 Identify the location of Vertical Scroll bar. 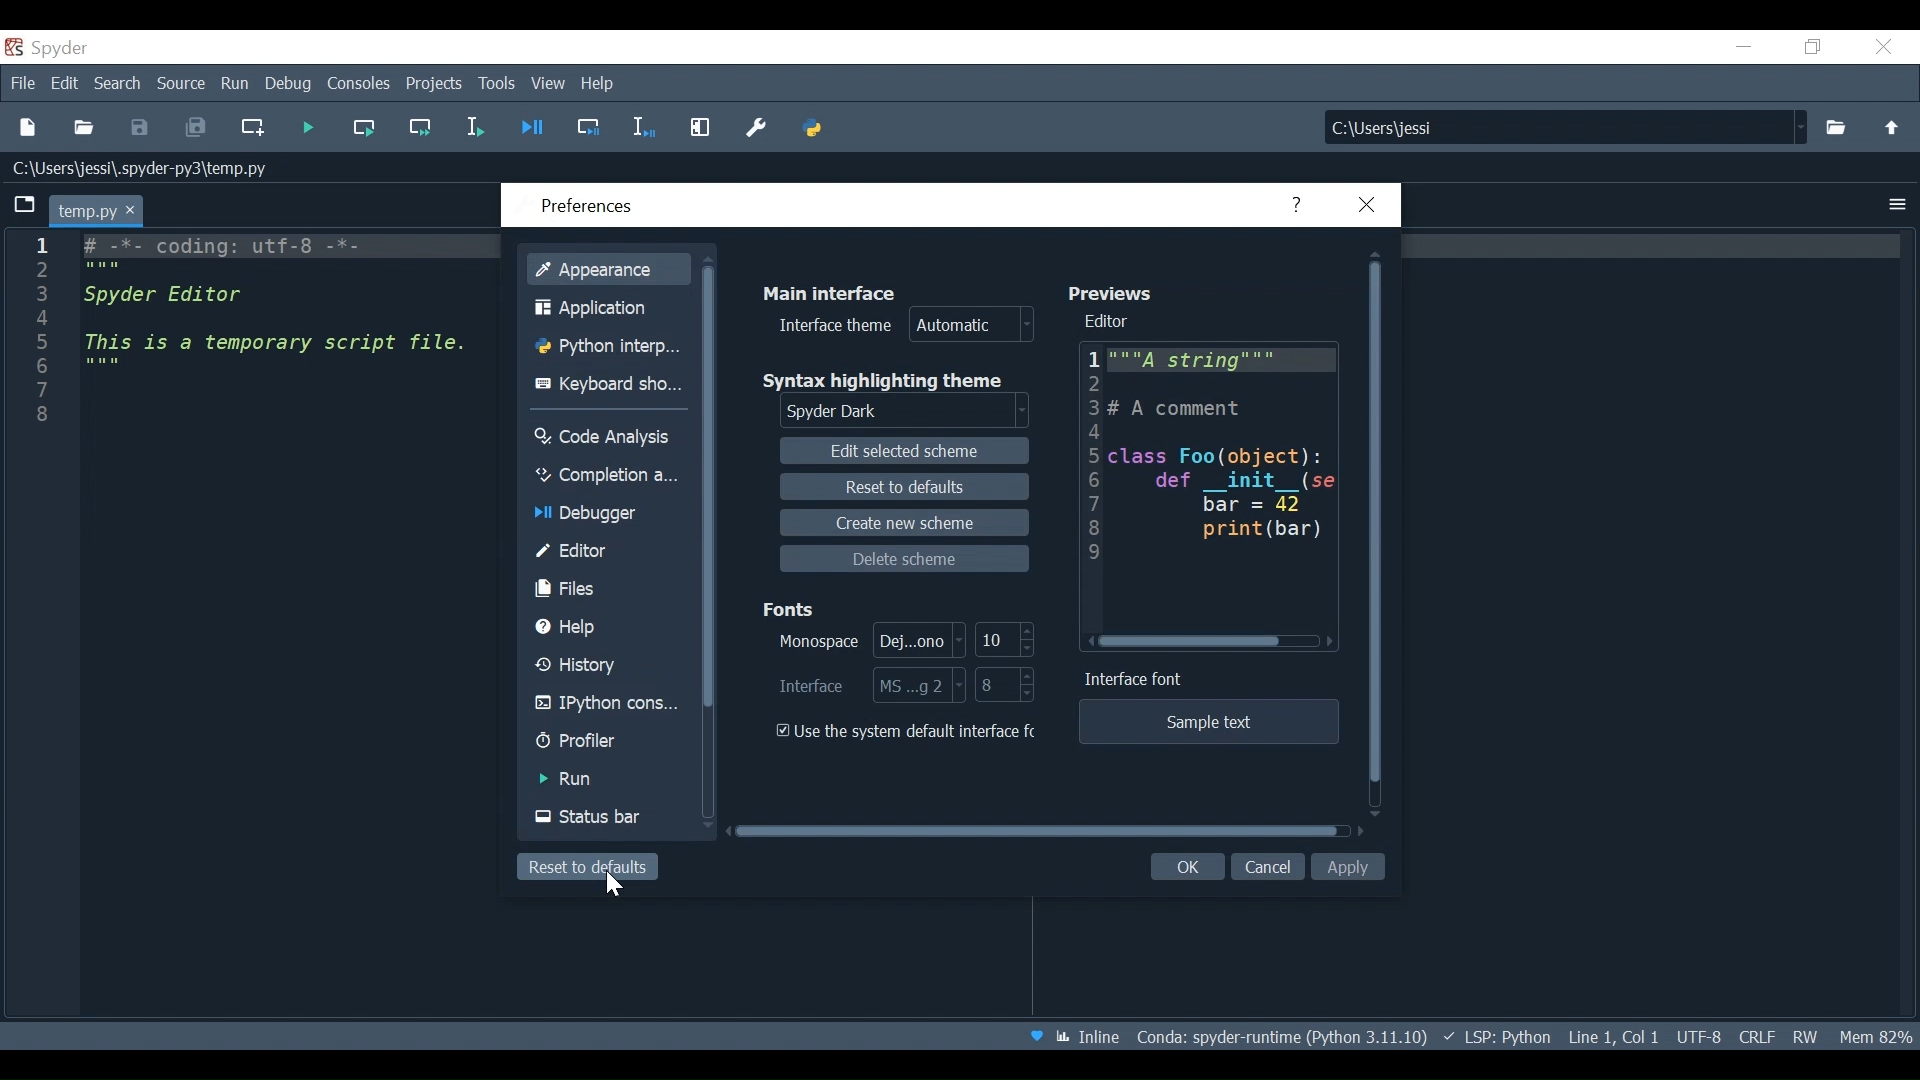
(1377, 525).